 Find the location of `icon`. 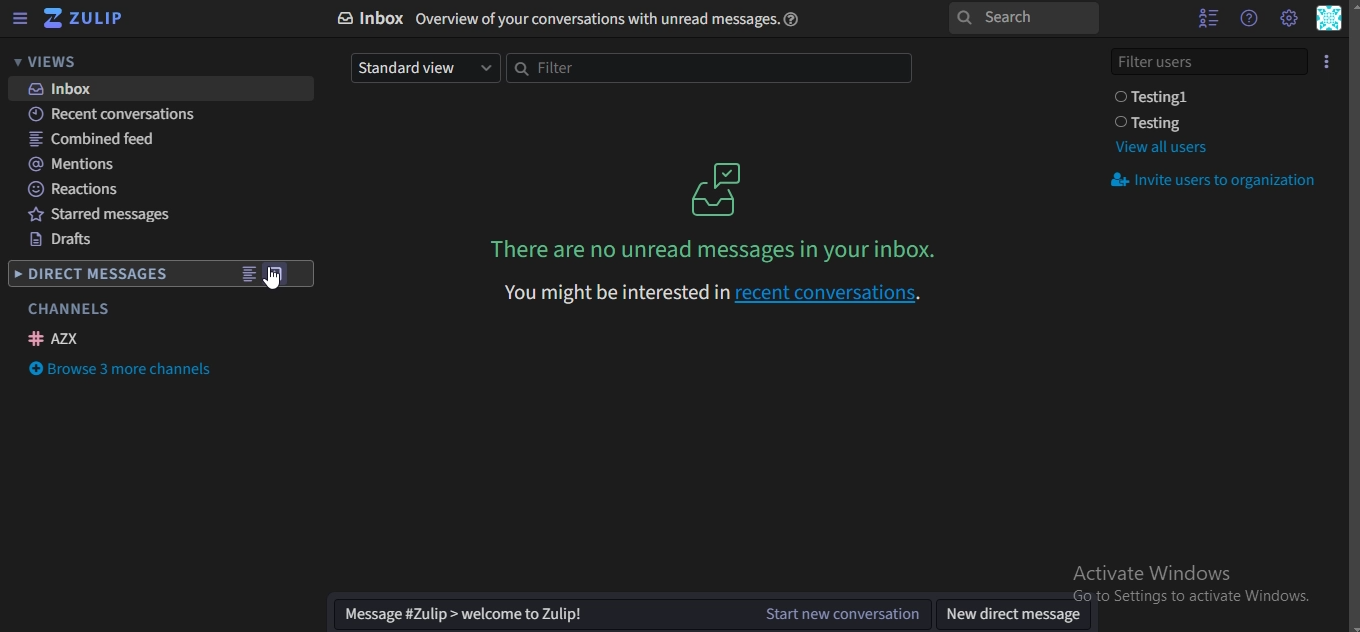

icon is located at coordinates (85, 19).